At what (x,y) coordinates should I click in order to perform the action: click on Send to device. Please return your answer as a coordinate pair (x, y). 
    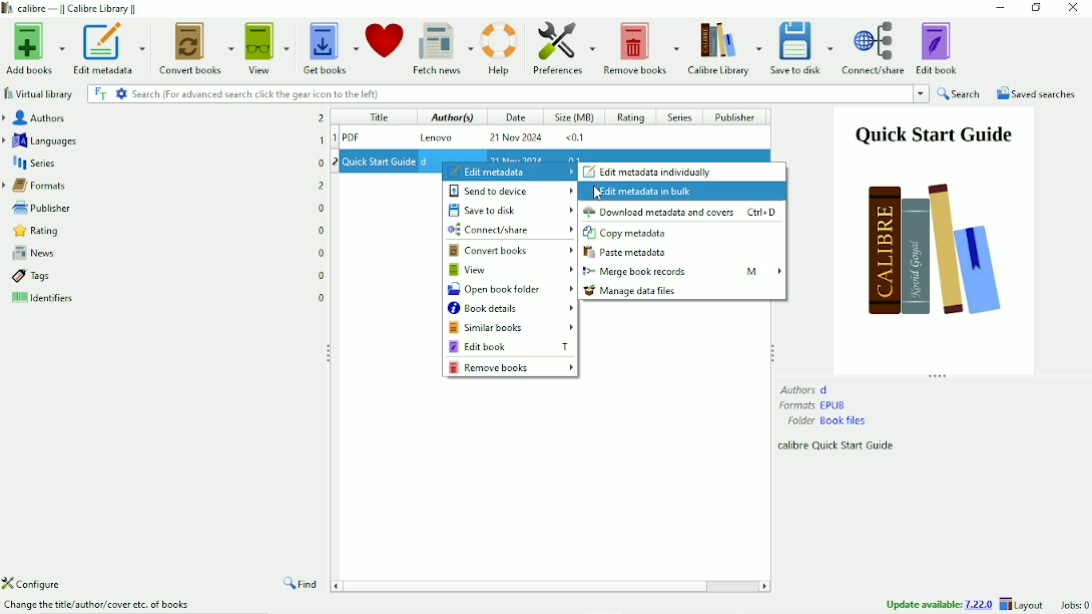
    Looking at the image, I should click on (505, 191).